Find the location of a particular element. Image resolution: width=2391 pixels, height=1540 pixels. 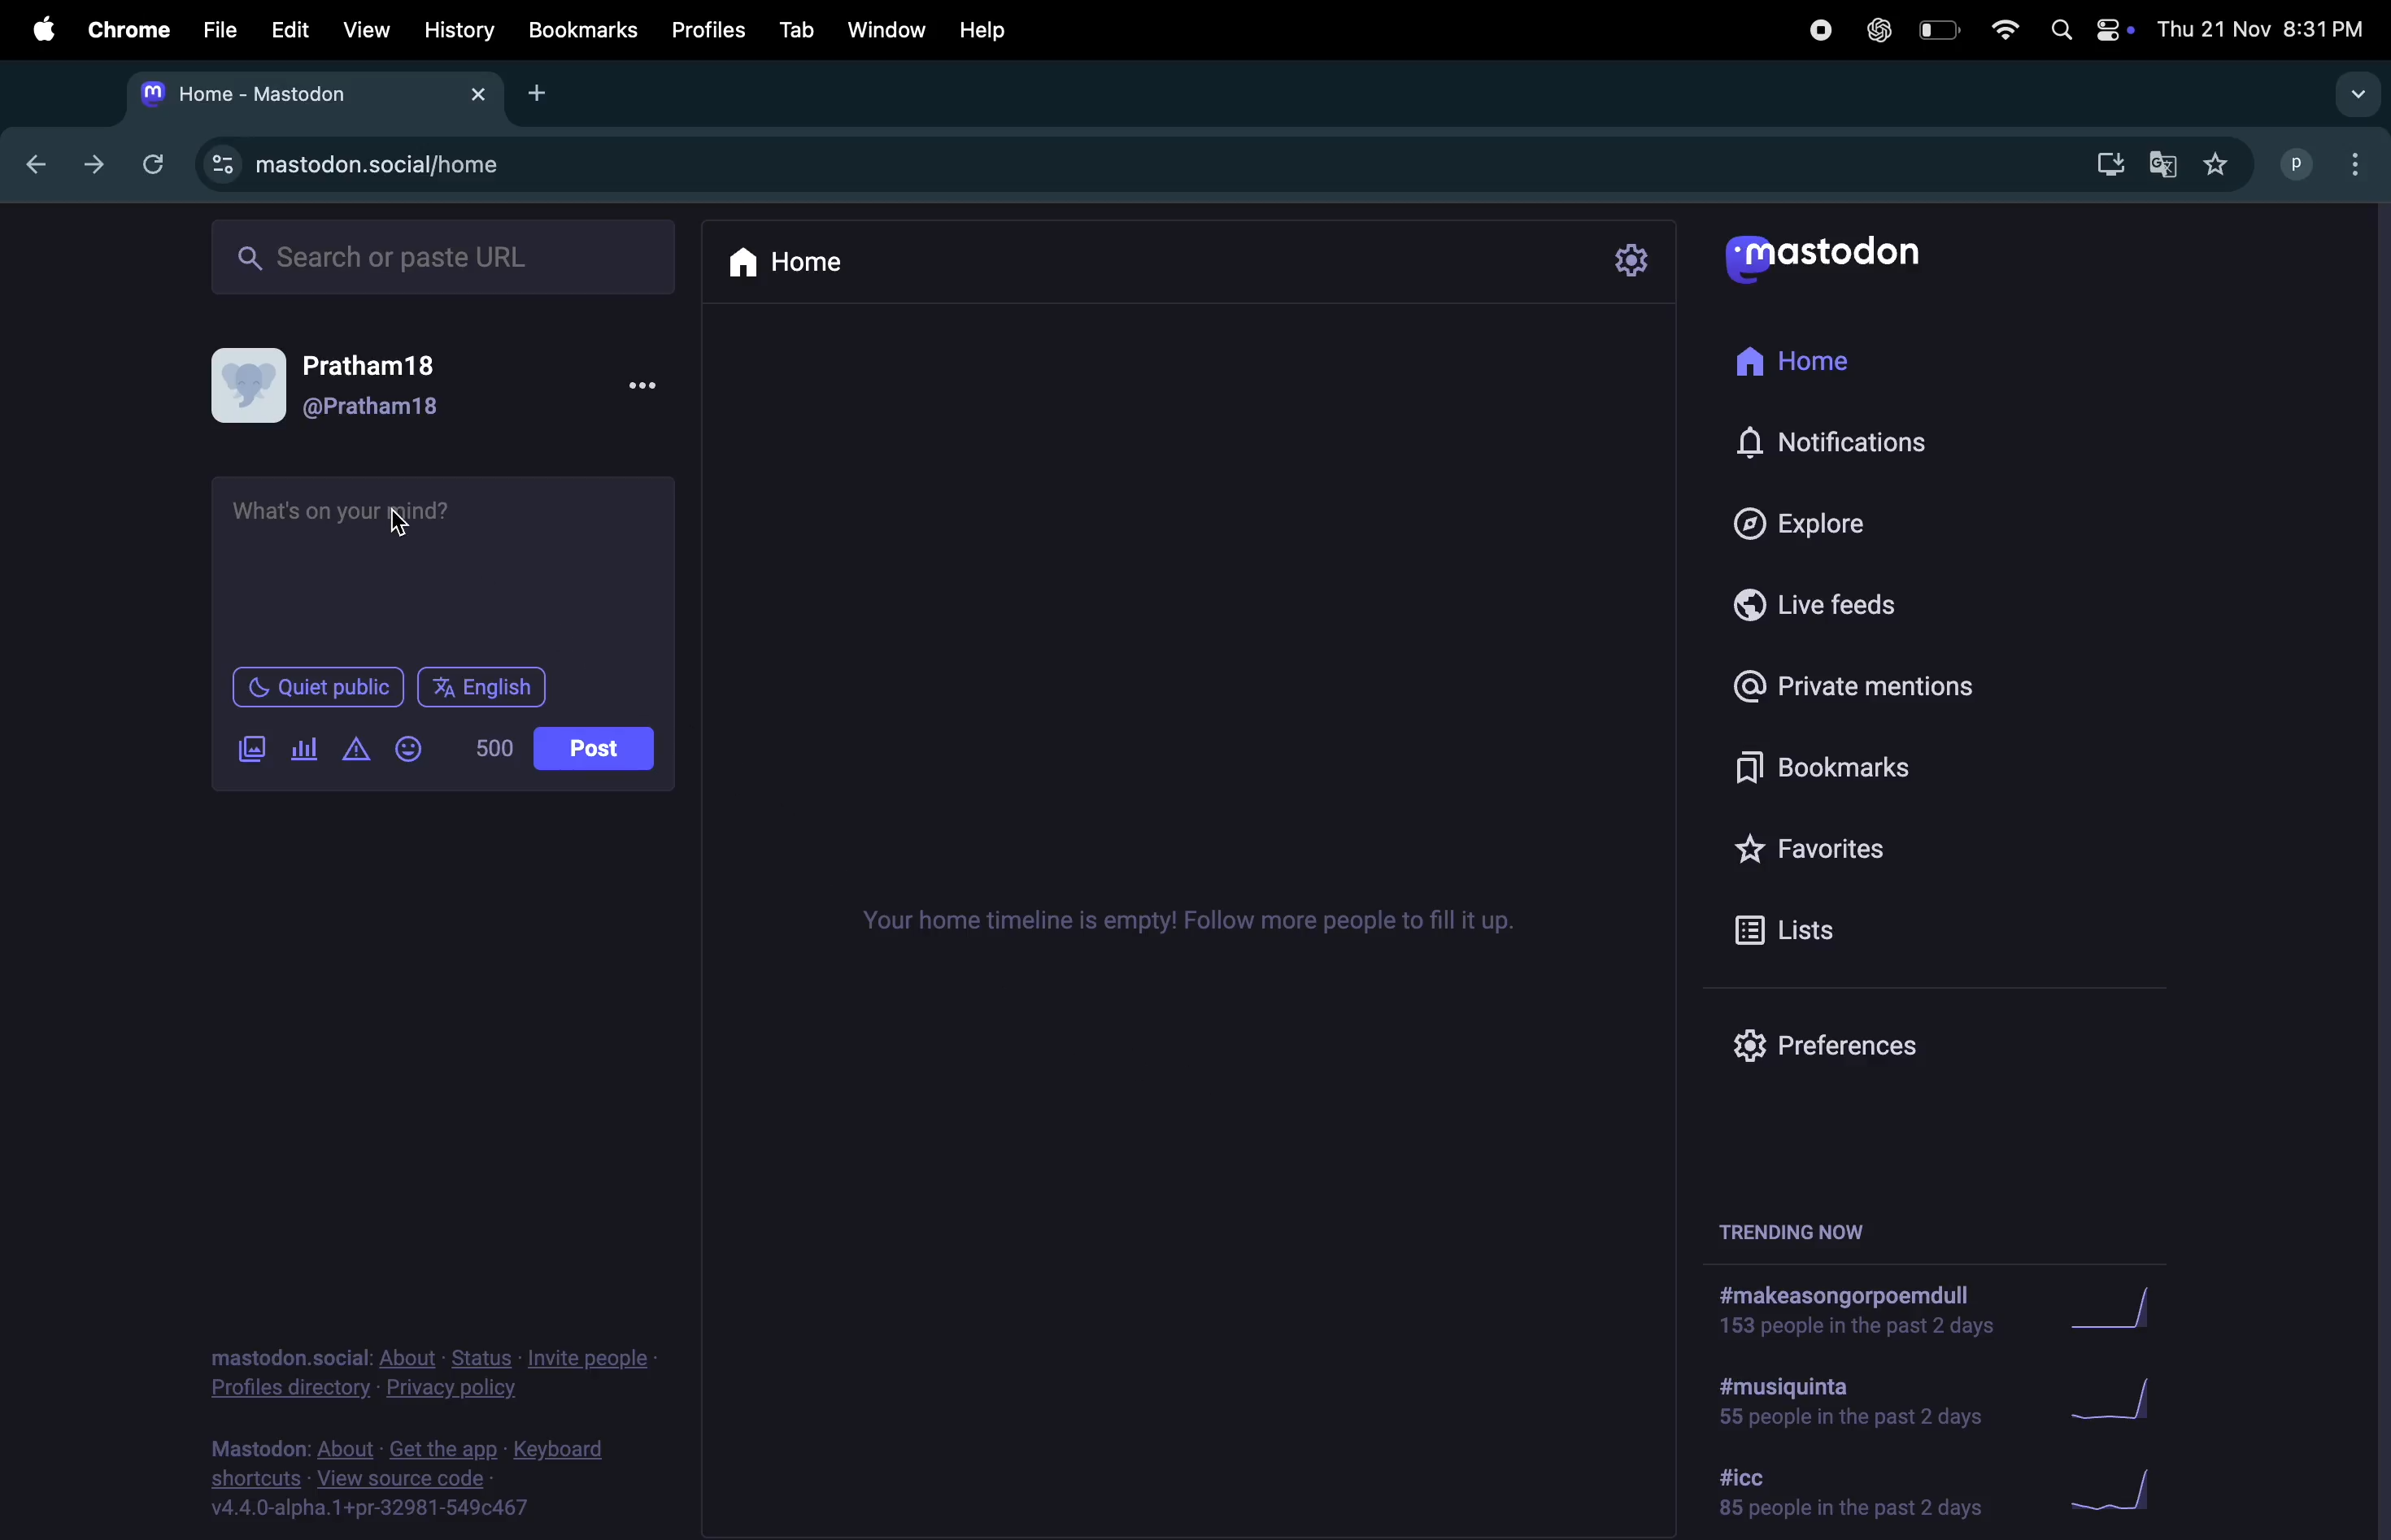

apple widgets is located at coordinates (2087, 30).